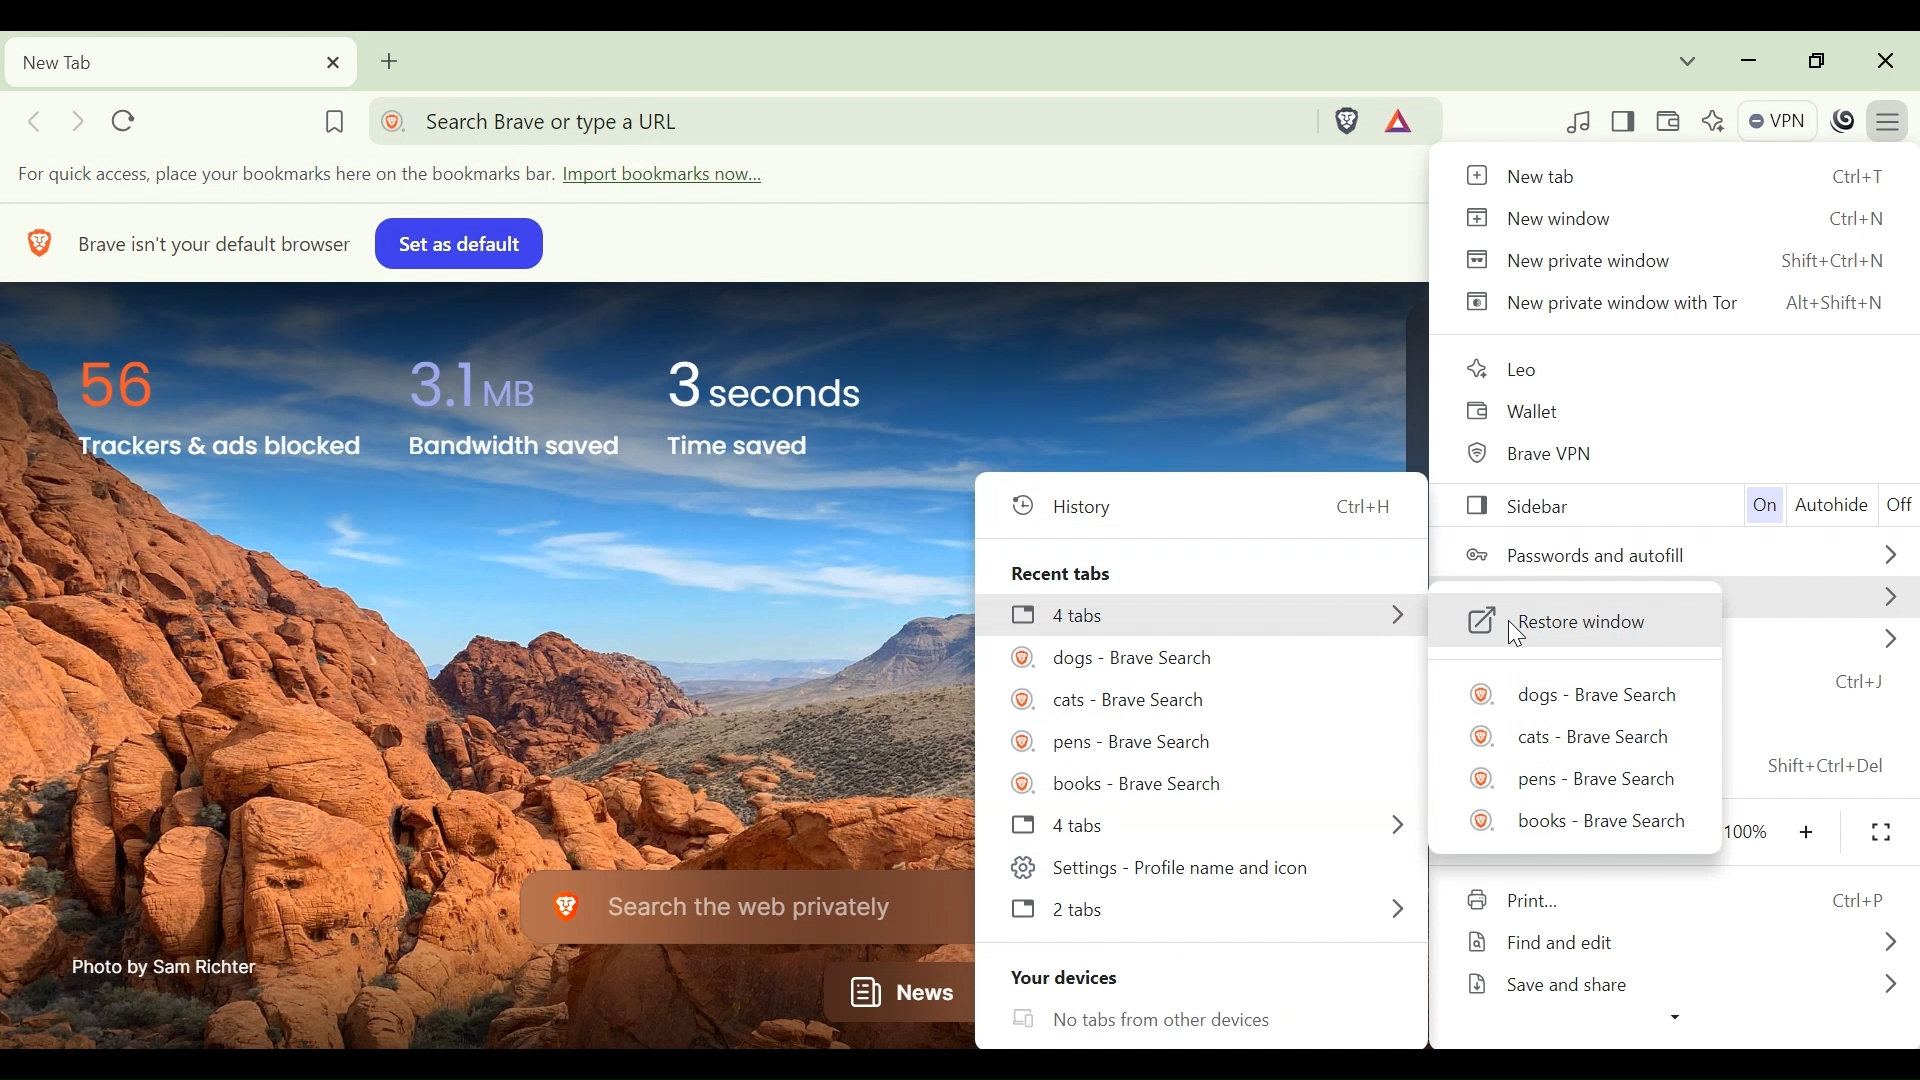  What do you see at coordinates (1064, 570) in the screenshot?
I see `Recent tabs` at bounding box center [1064, 570].